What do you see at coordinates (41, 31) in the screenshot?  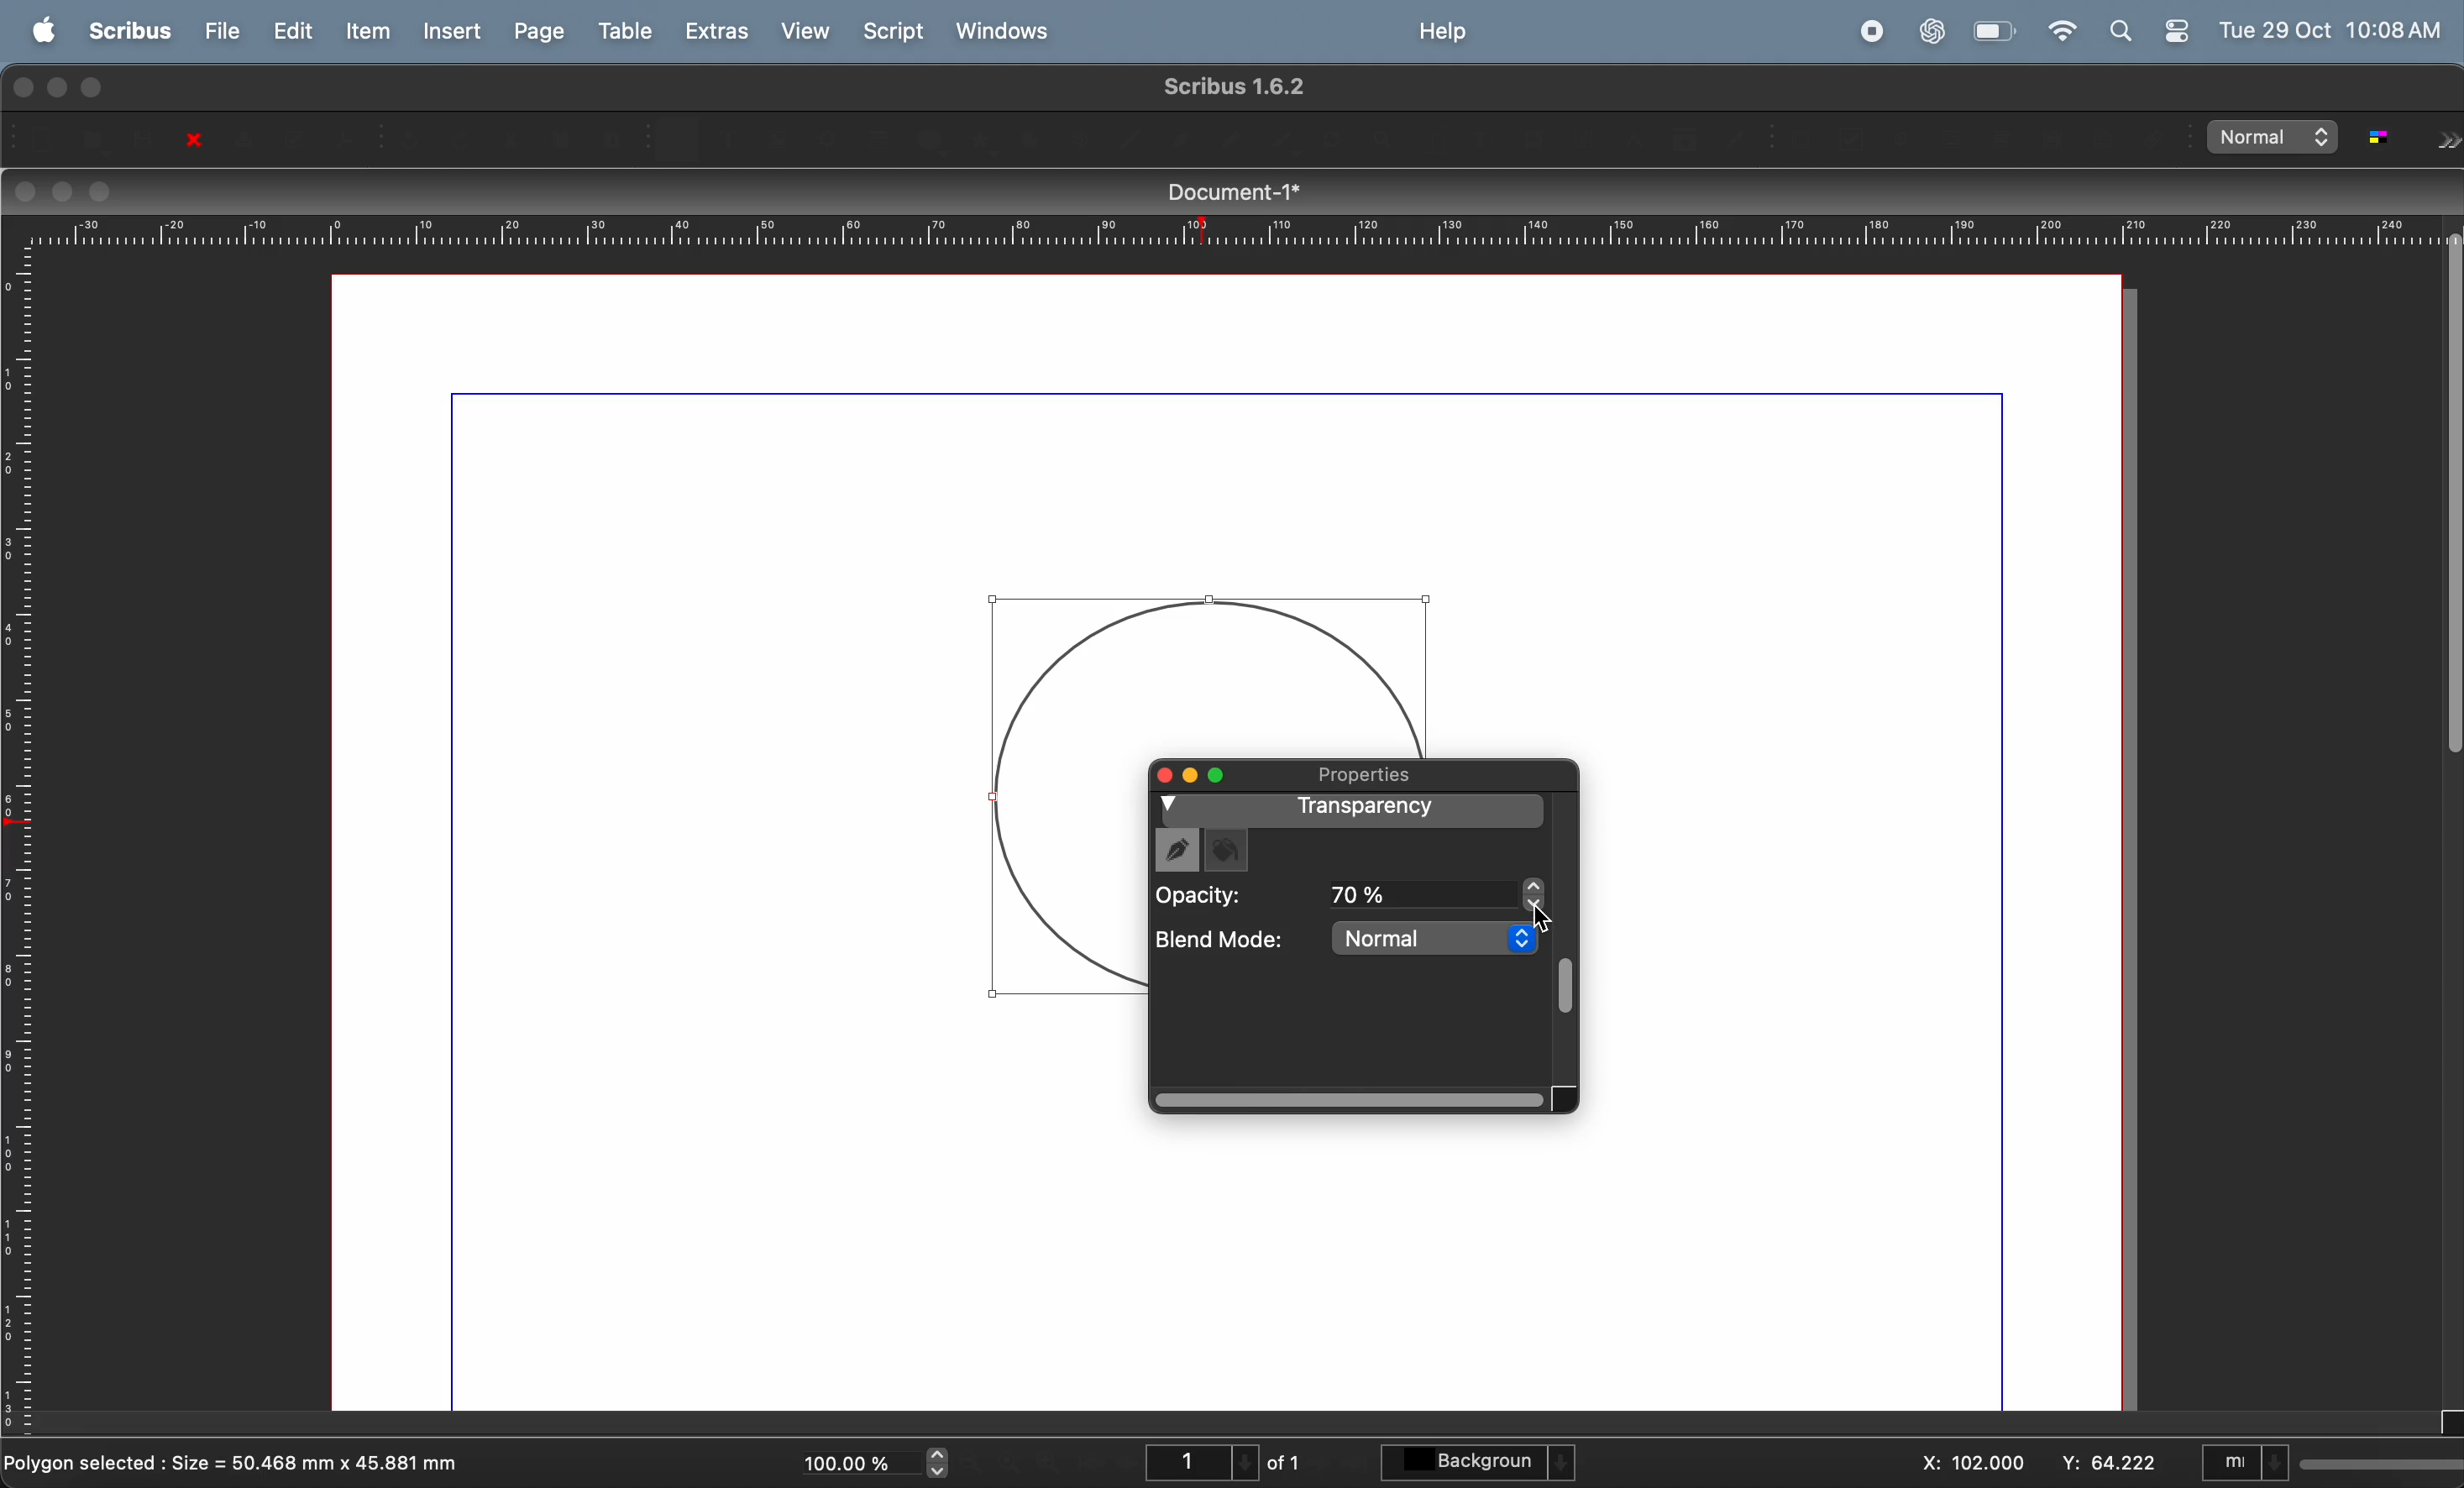 I see `apple menu` at bounding box center [41, 31].